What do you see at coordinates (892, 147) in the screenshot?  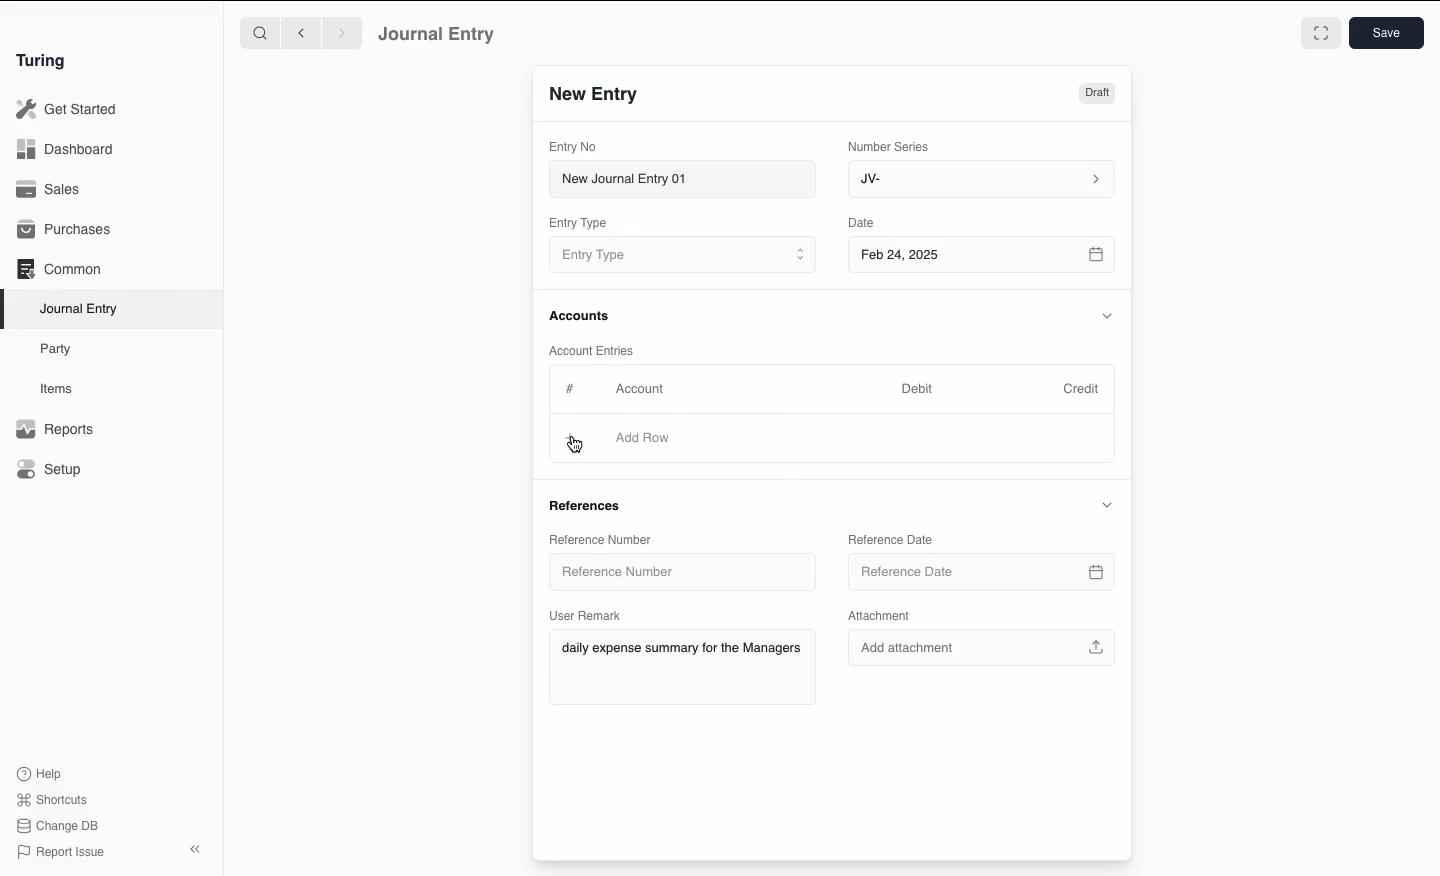 I see `Number Series` at bounding box center [892, 147].